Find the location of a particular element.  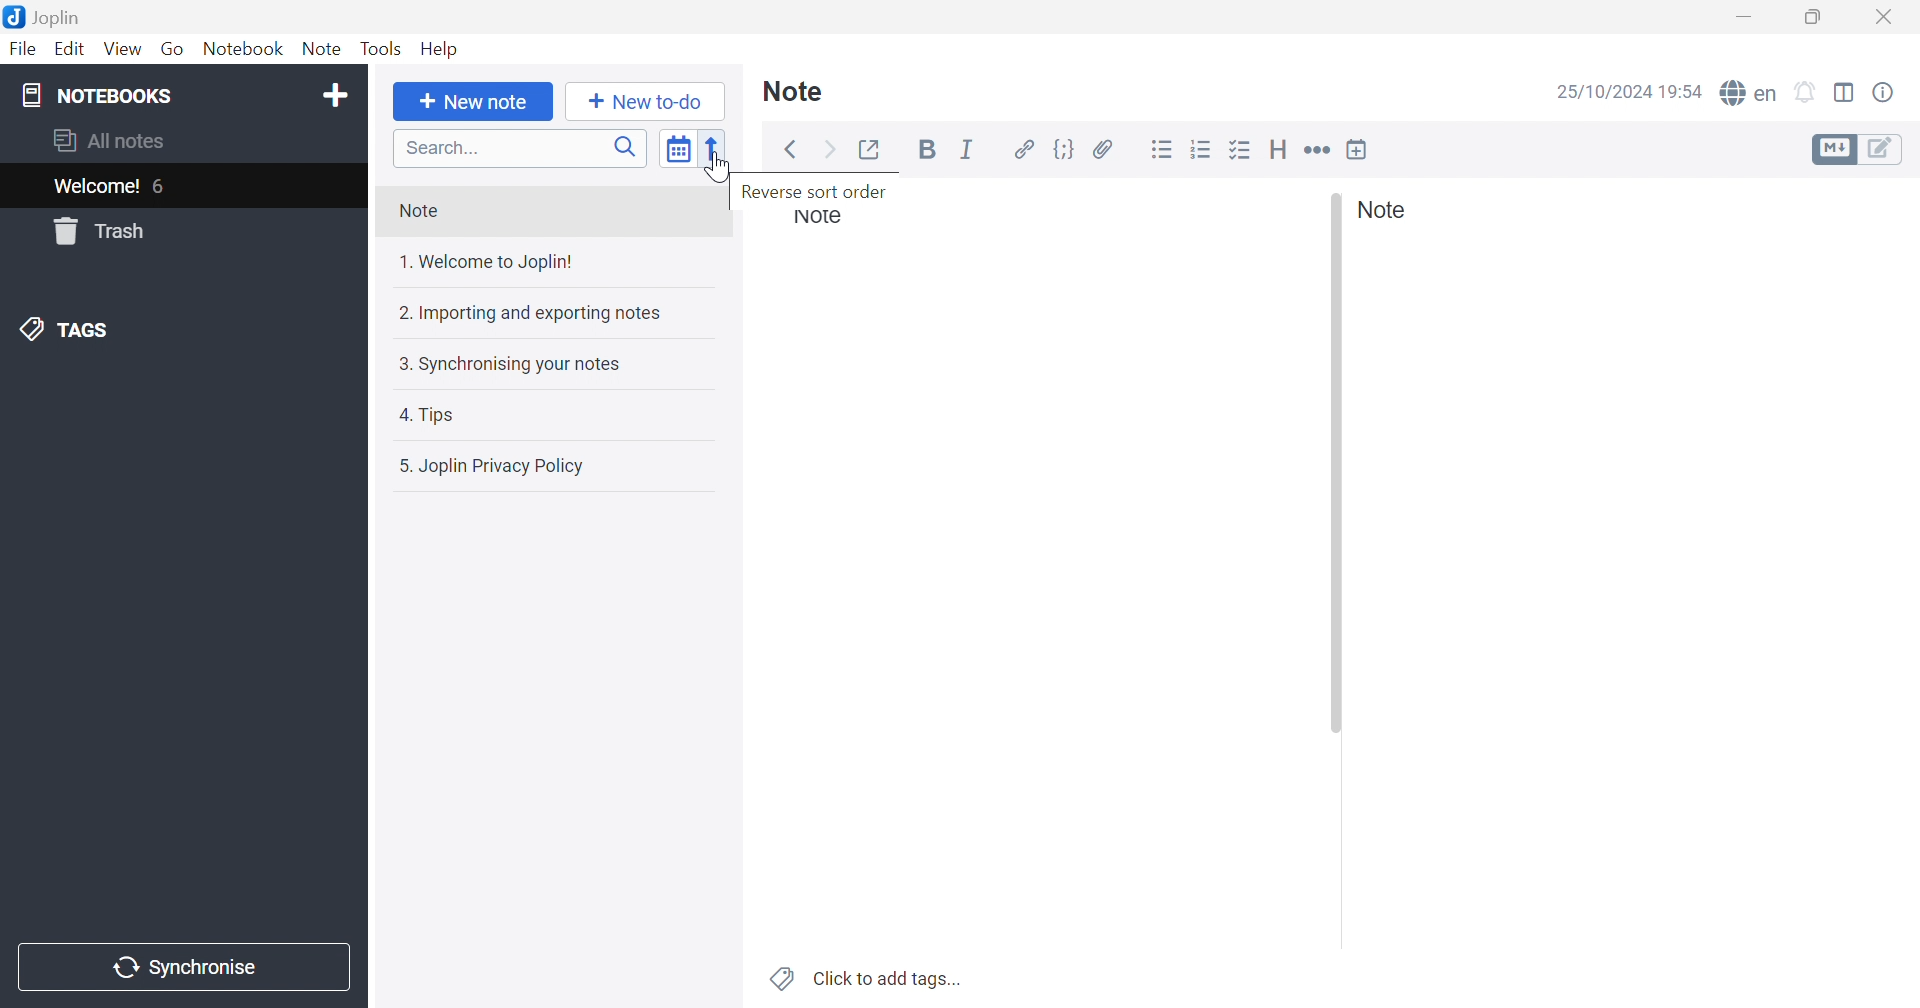

Welcome! is located at coordinates (98, 186).